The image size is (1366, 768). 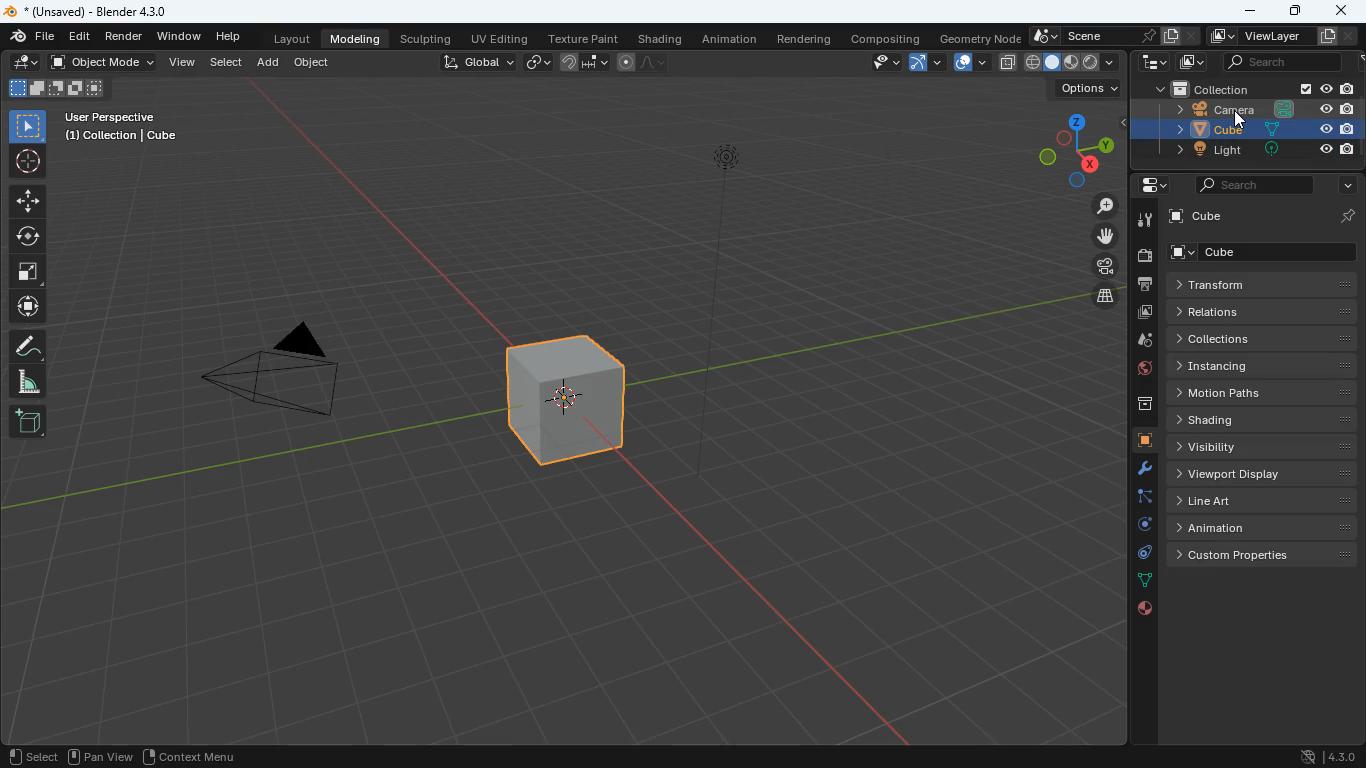 I want to click on dots, so click(x=1136, y=579).